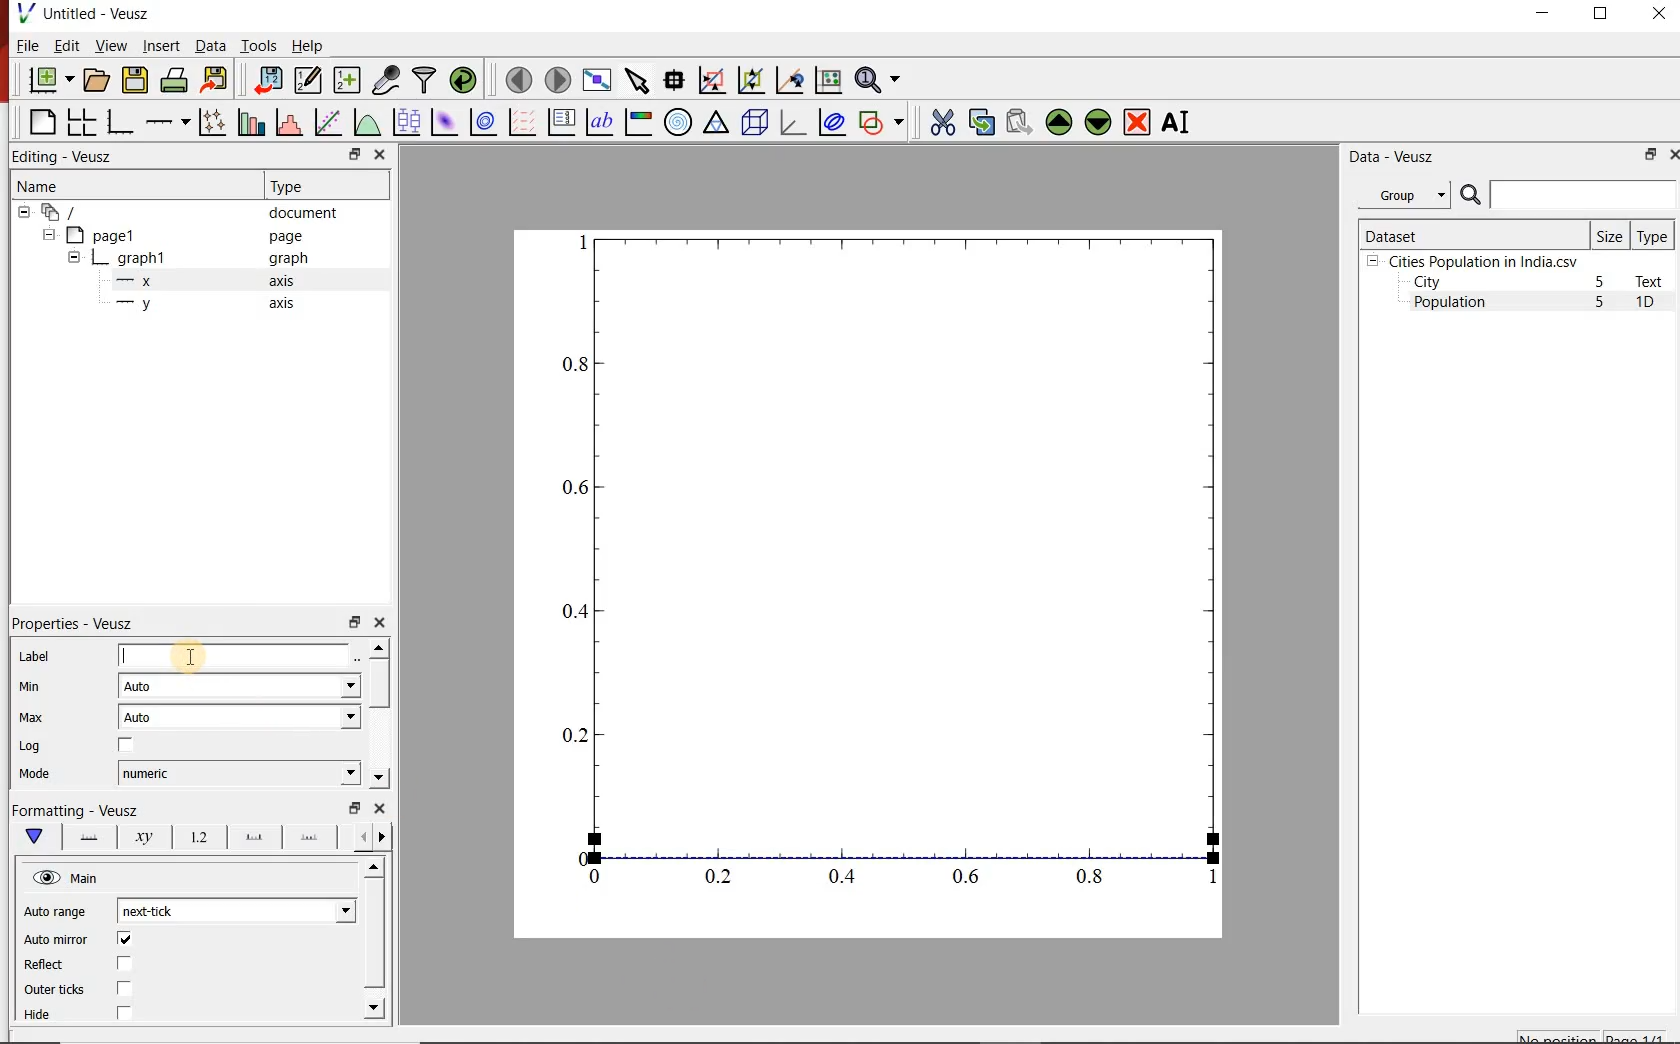 Image resolution: width=1680 pixels, height=1044 pixels. Describe the element at coordinates (425, 81) in the screenshot. I see `filter data` at that location.